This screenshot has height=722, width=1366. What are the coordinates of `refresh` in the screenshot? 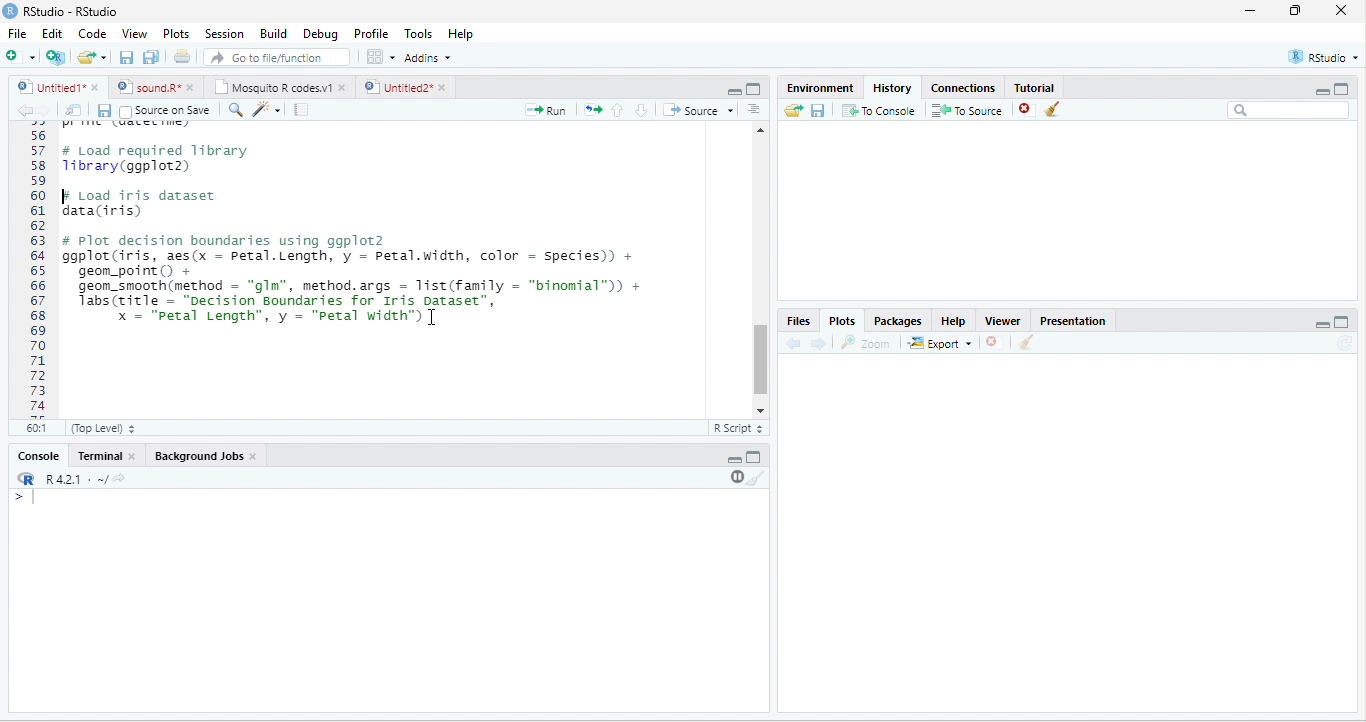 It's located at (1344, 343).